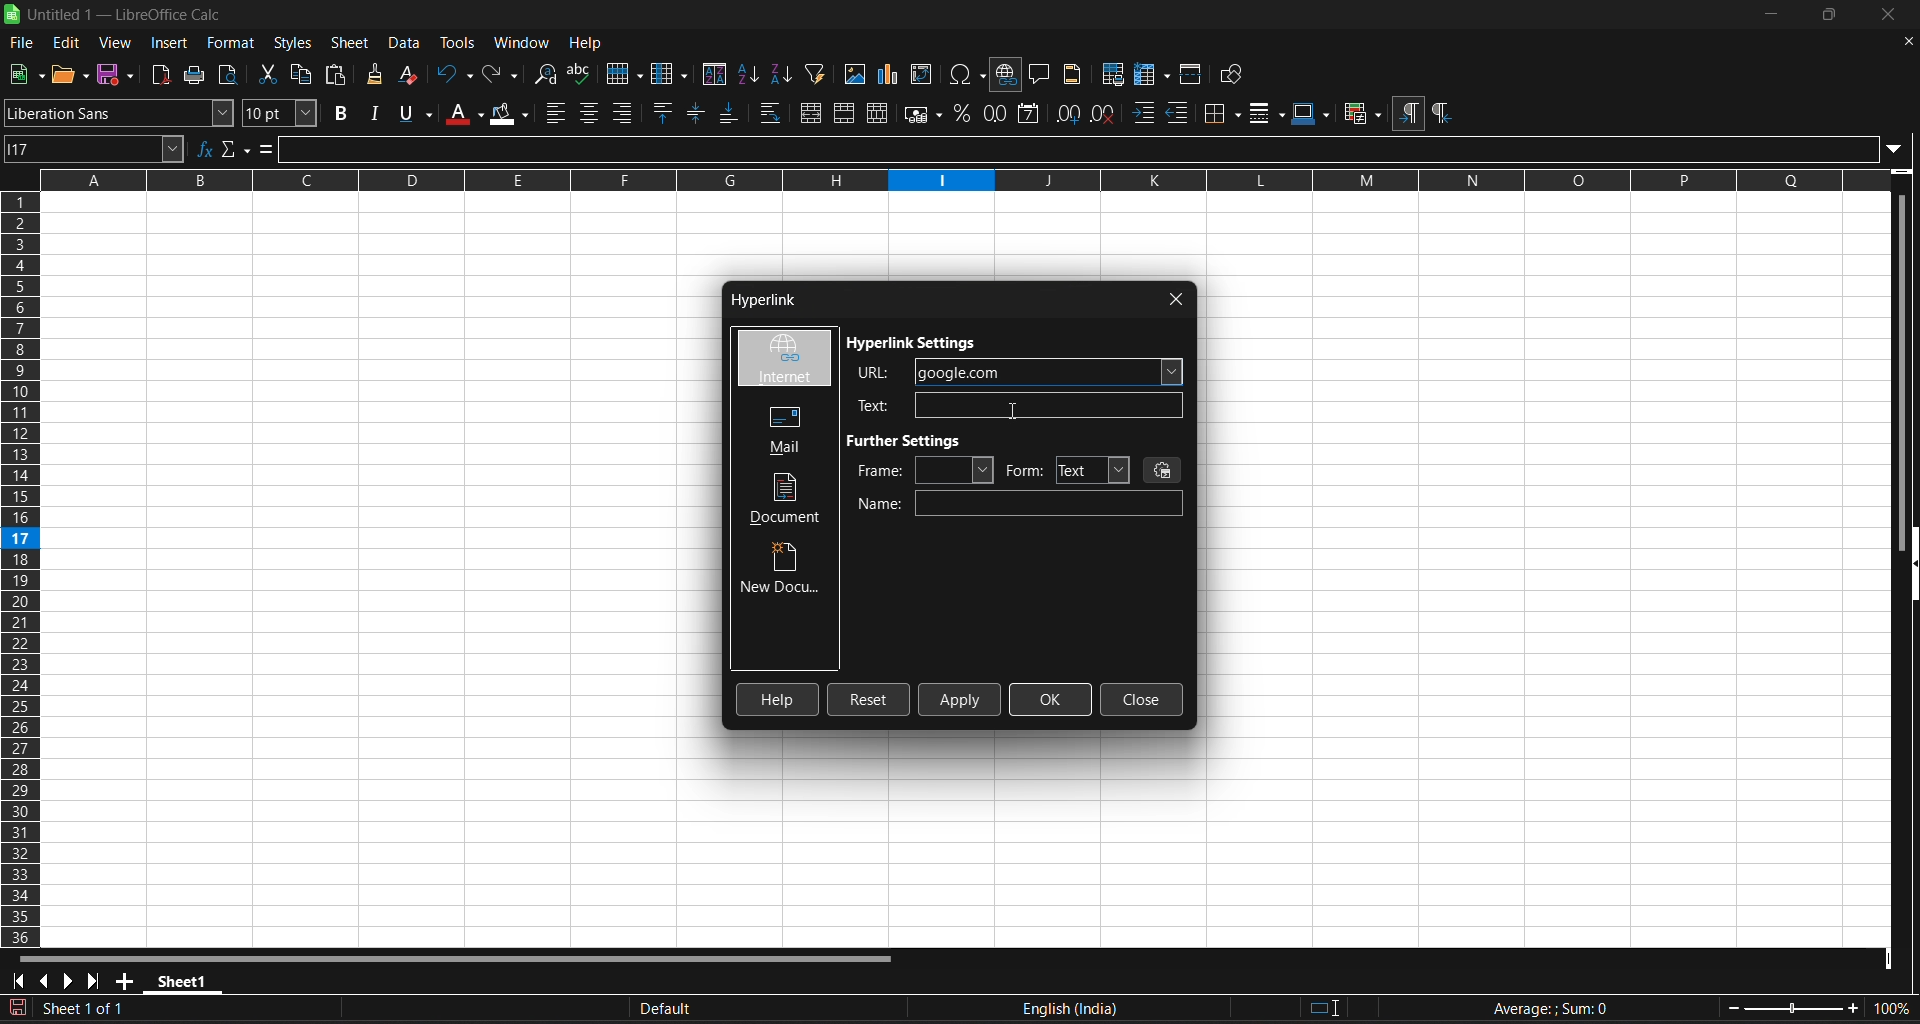  What do you see at coordinates (293, 43) in the screenshot?
I see `styles` at bounding box center [293, 43].